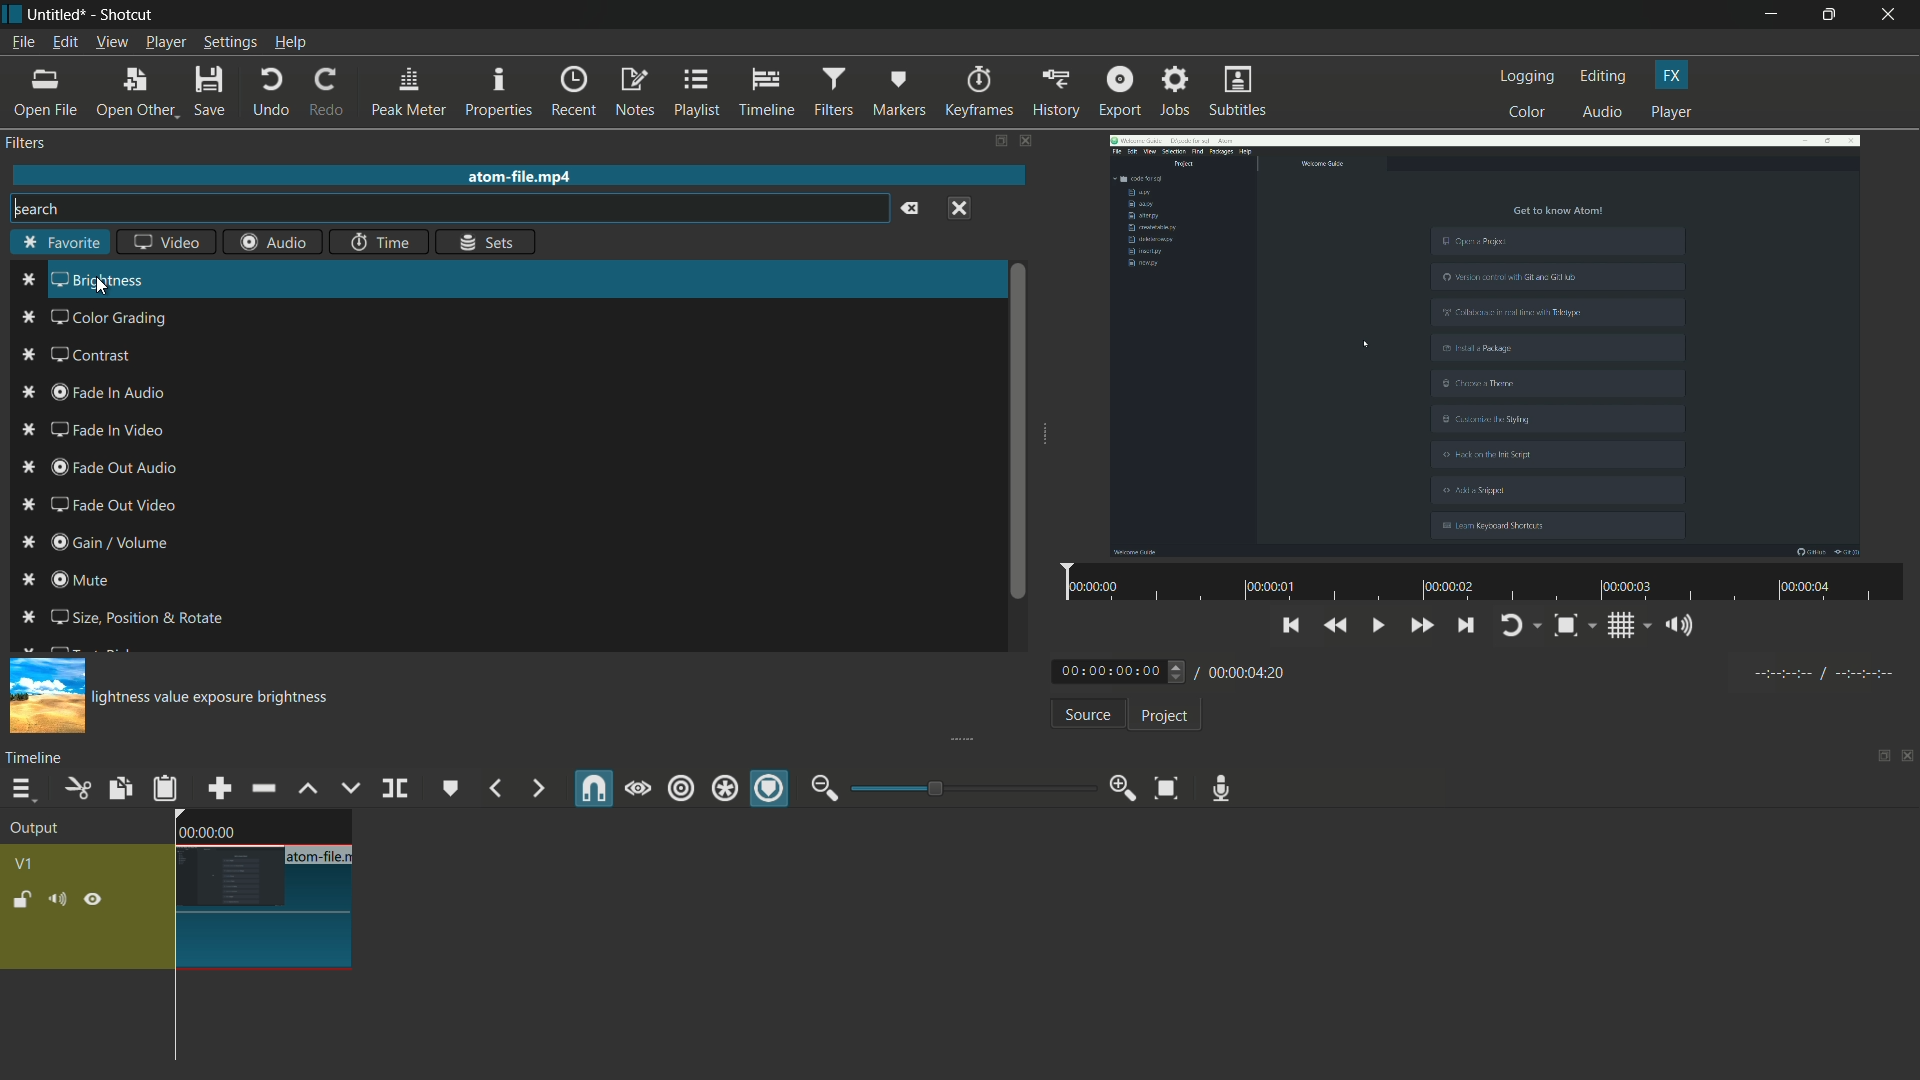 The width and height of the screenshot is (1920, 1080). What do you see at coordinates (263, 789) in the screenshot?
I see `ripple delete` at bounding box center [263, 789].